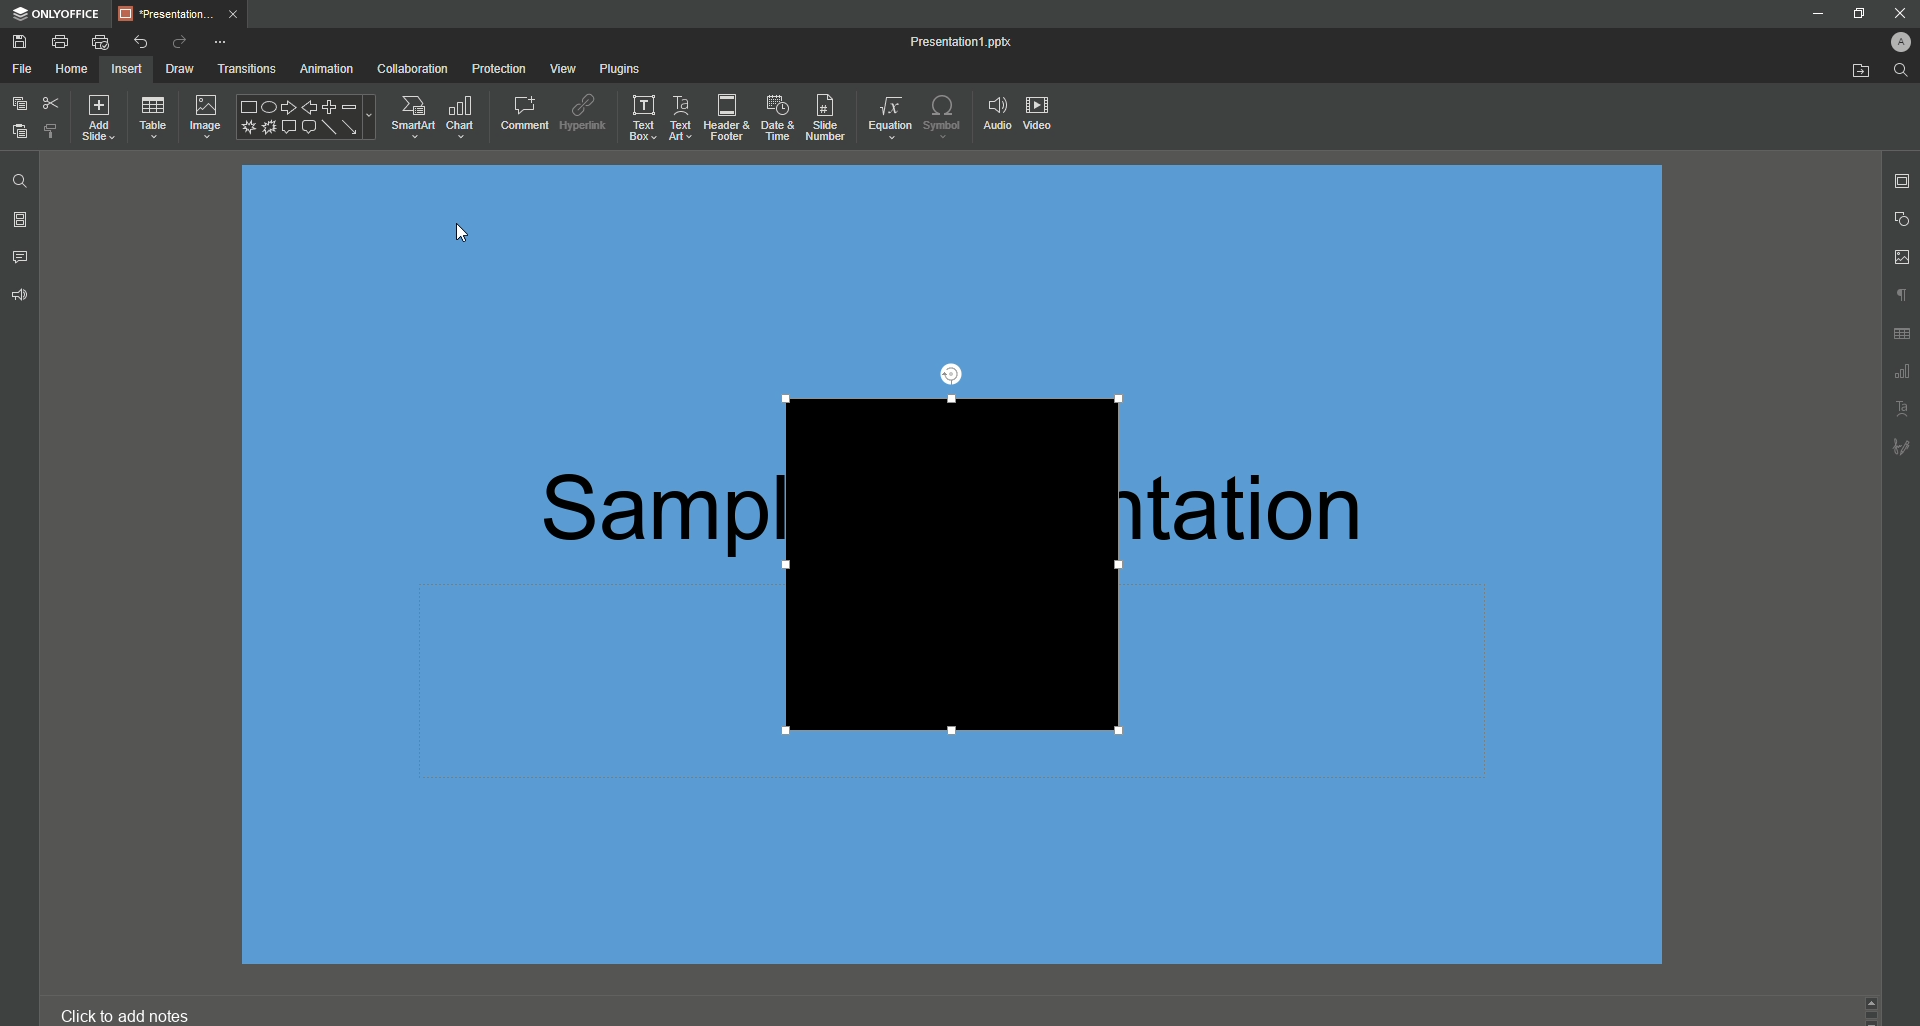  I want to click on Cursor, so click(461, 232).